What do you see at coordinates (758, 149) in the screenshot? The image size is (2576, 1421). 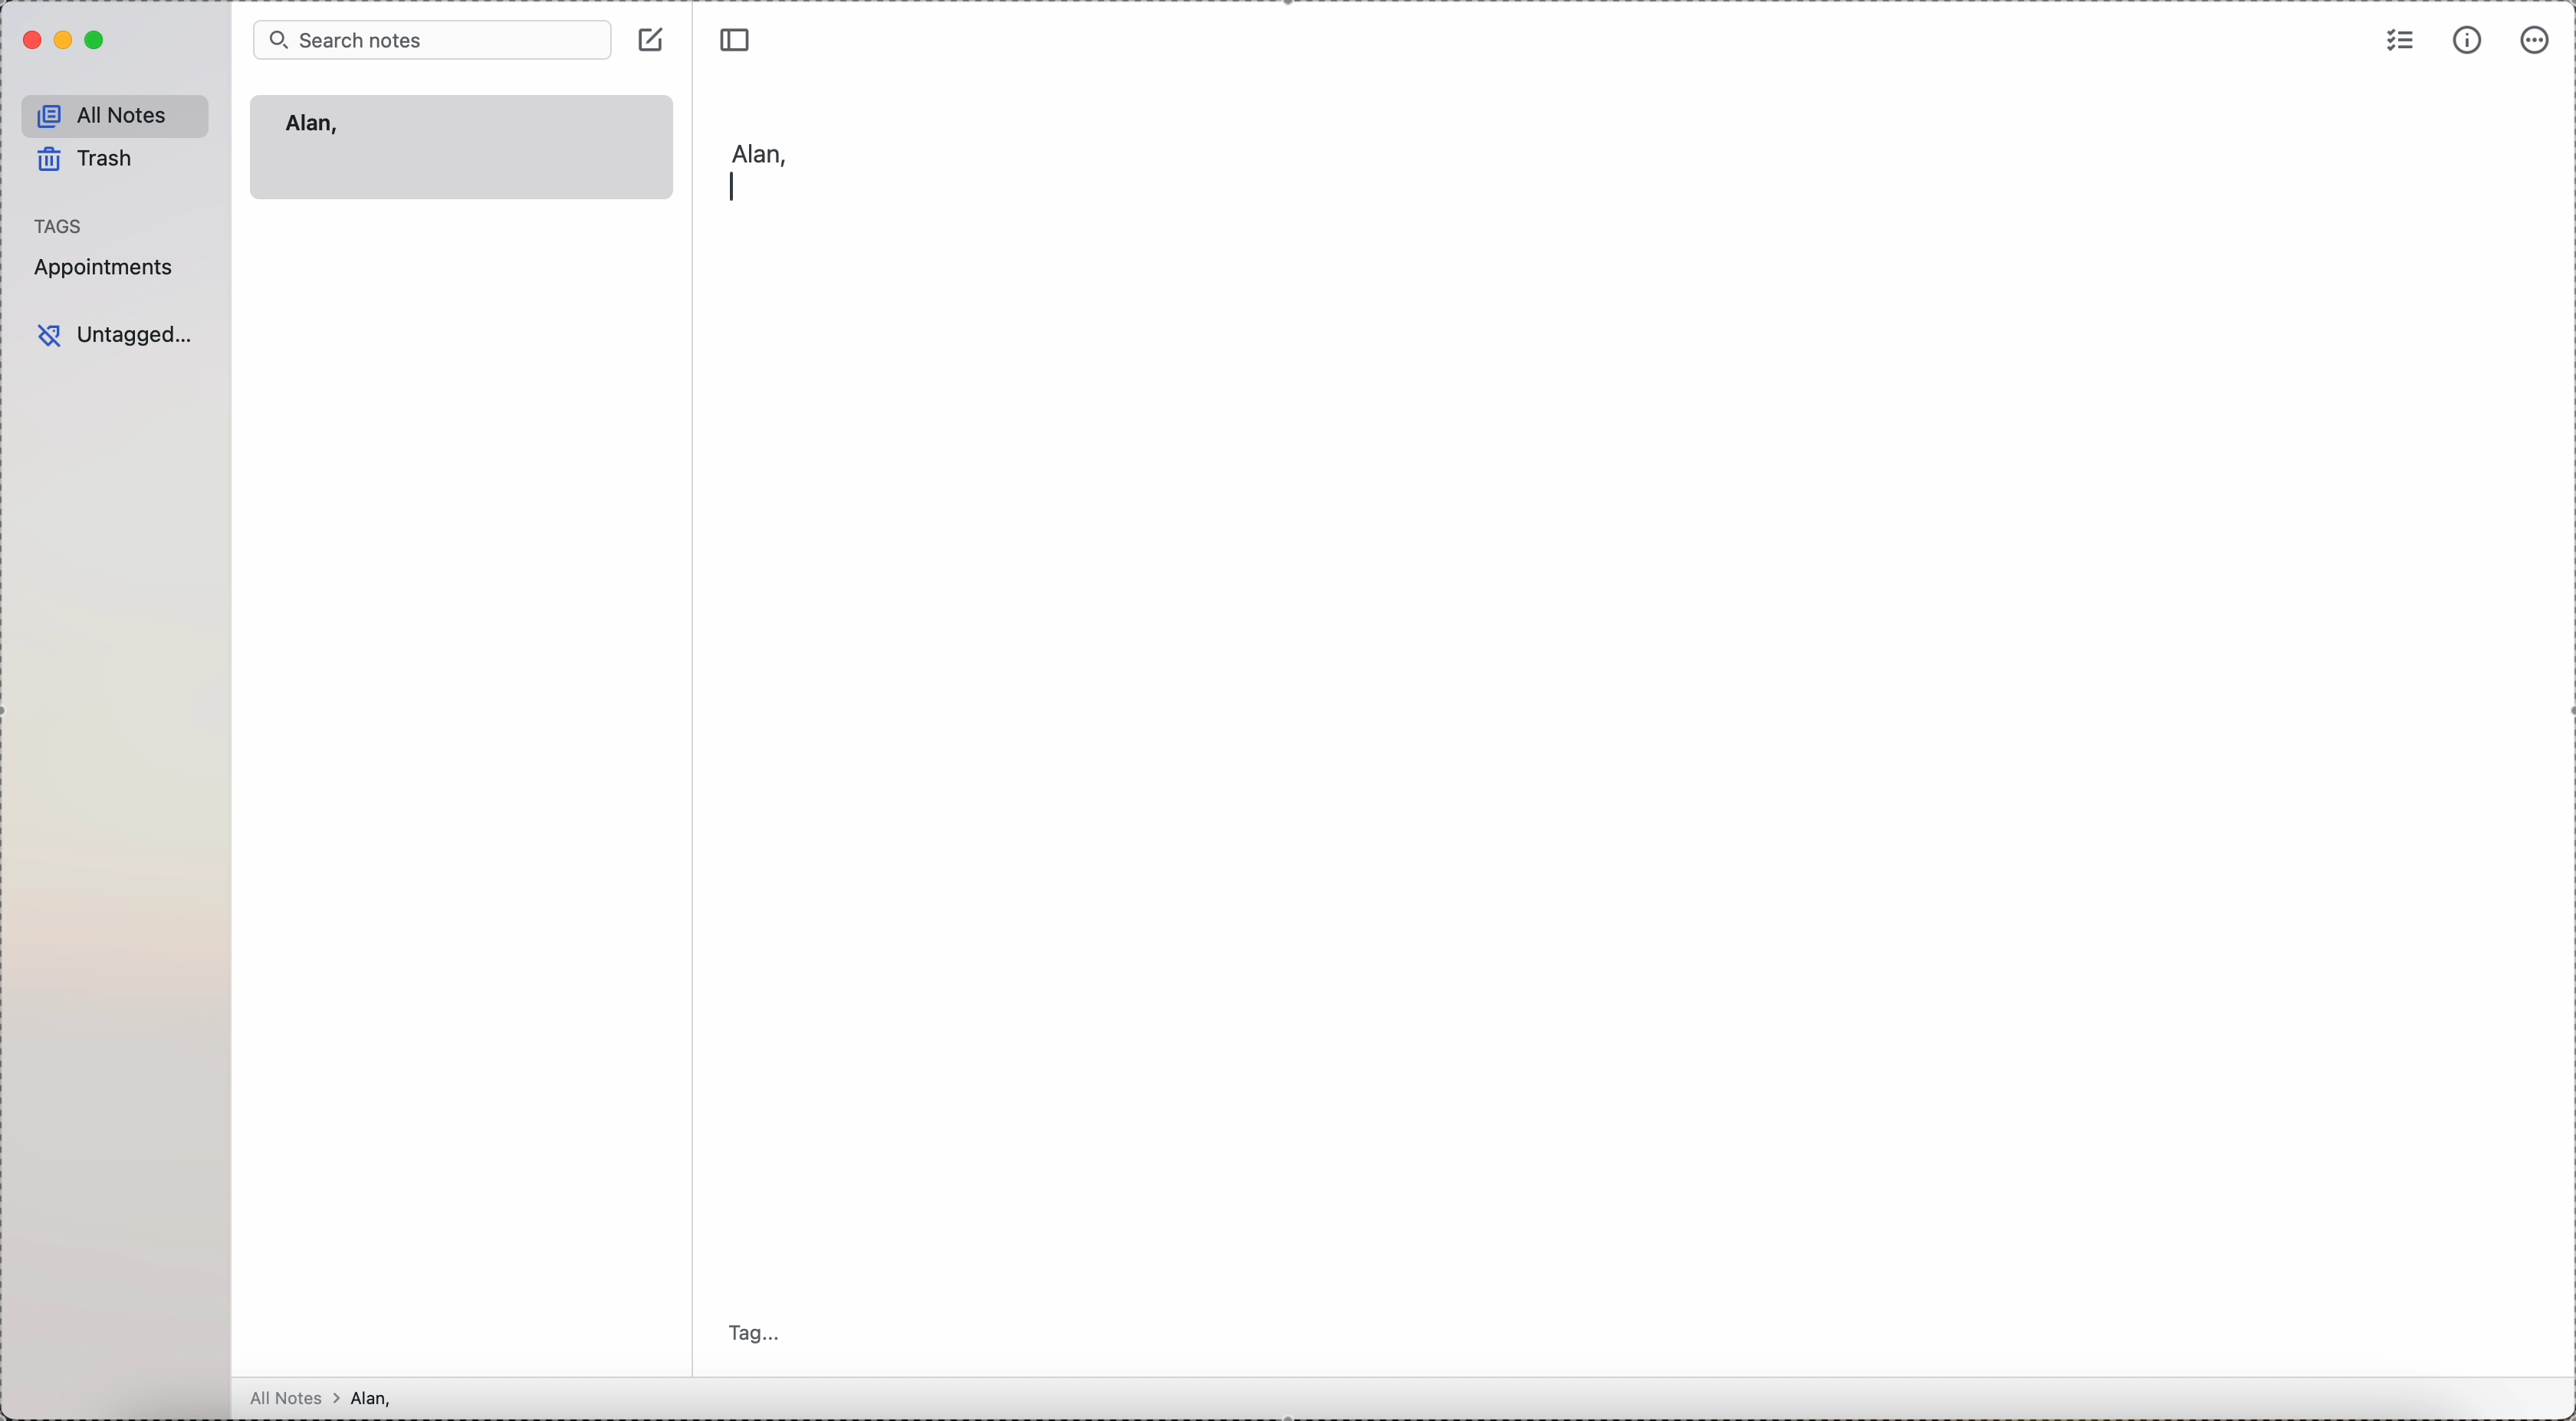 I see `Alan,` at bounding box center [758, 149].